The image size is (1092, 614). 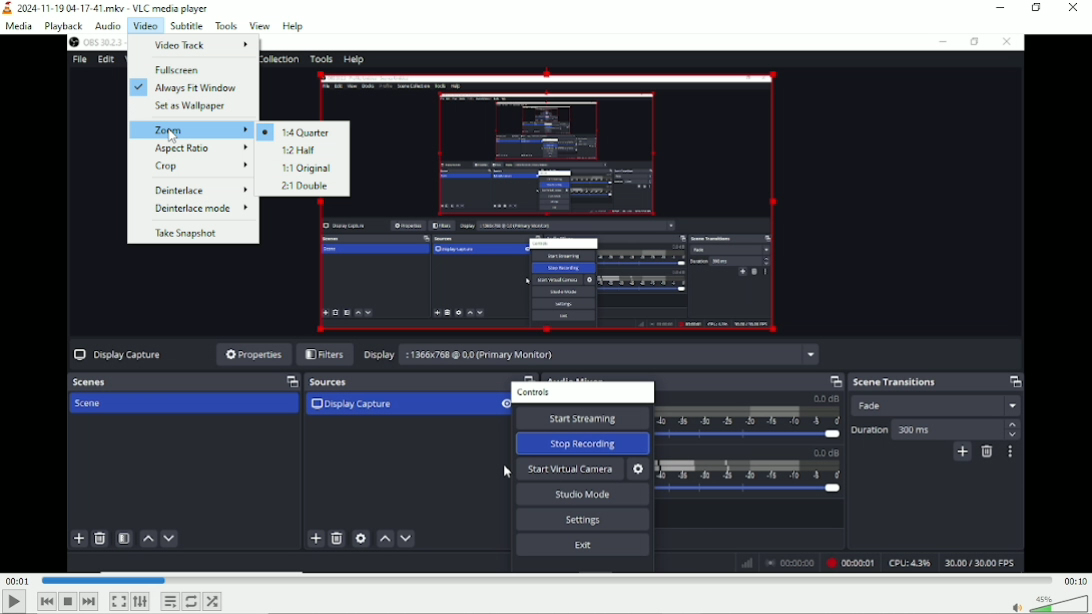 What do you see at coordinates (140, 602) in the screenshot?
I see `Show extended settings` at bounding box center [140, 602].